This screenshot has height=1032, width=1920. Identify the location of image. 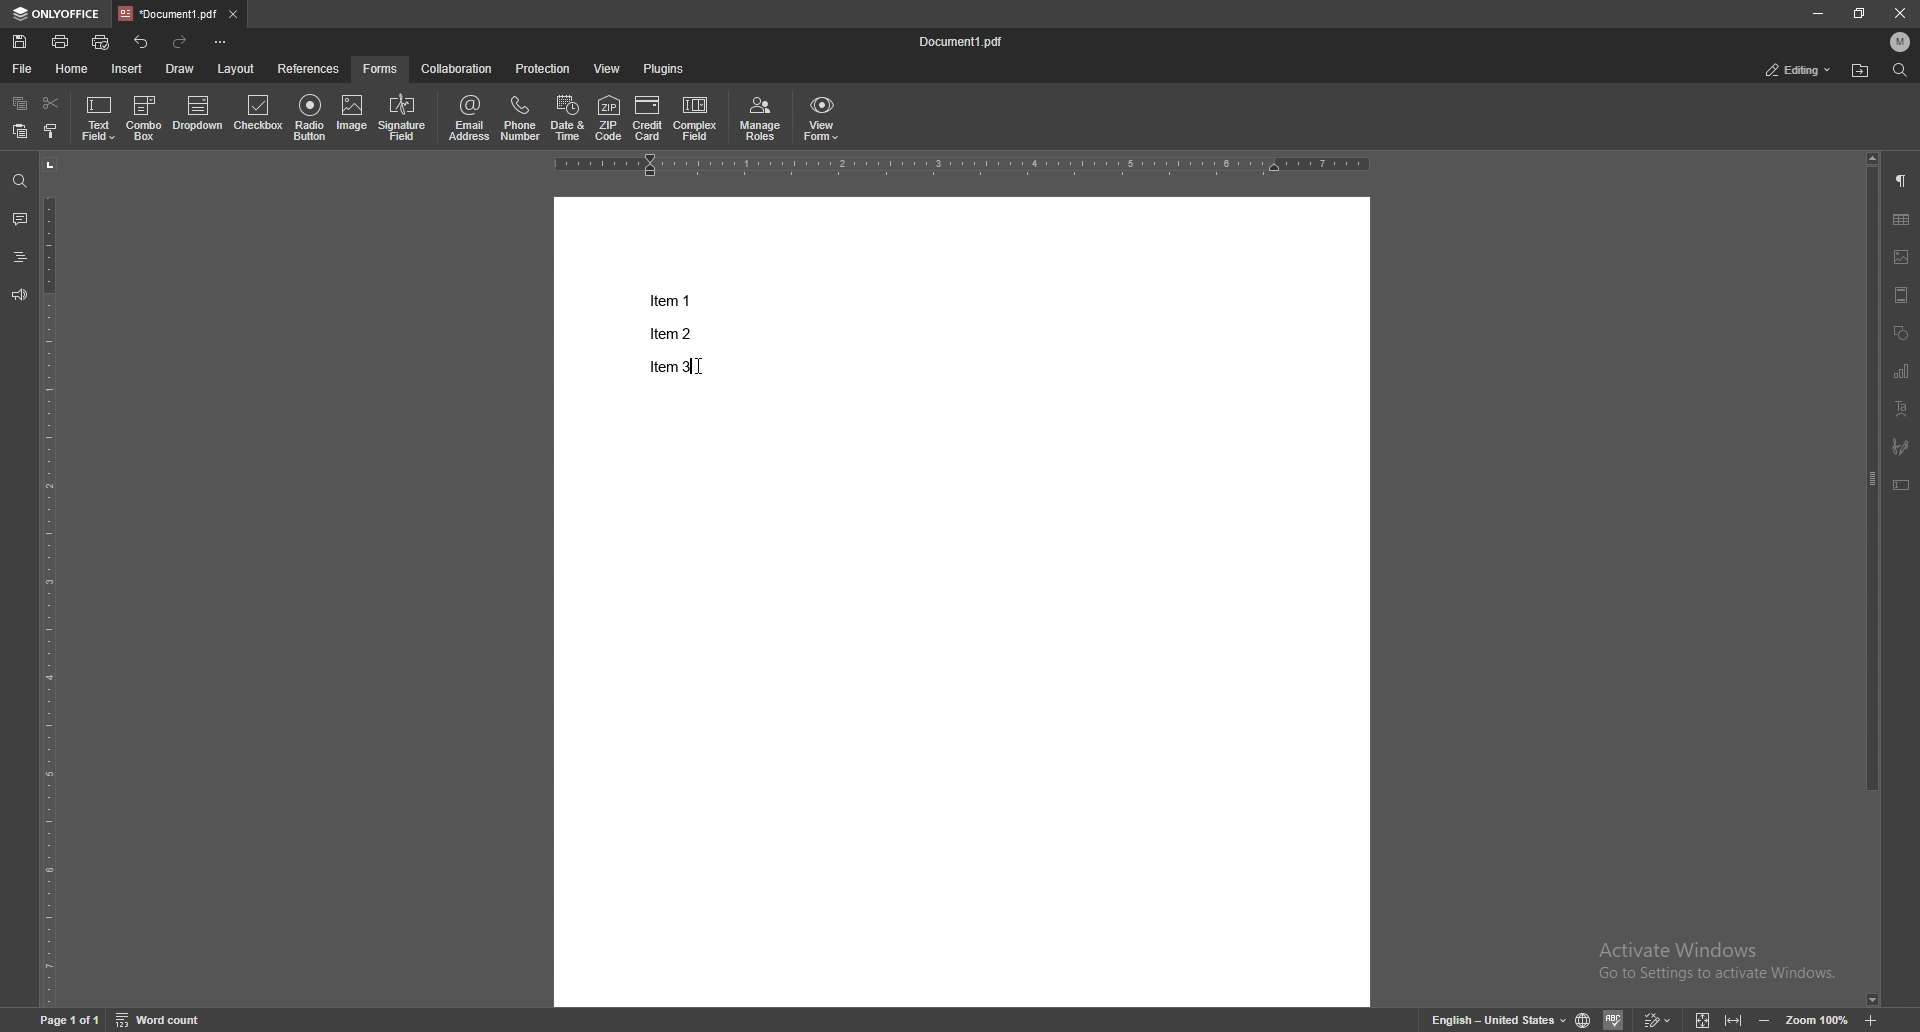
(353, 116).